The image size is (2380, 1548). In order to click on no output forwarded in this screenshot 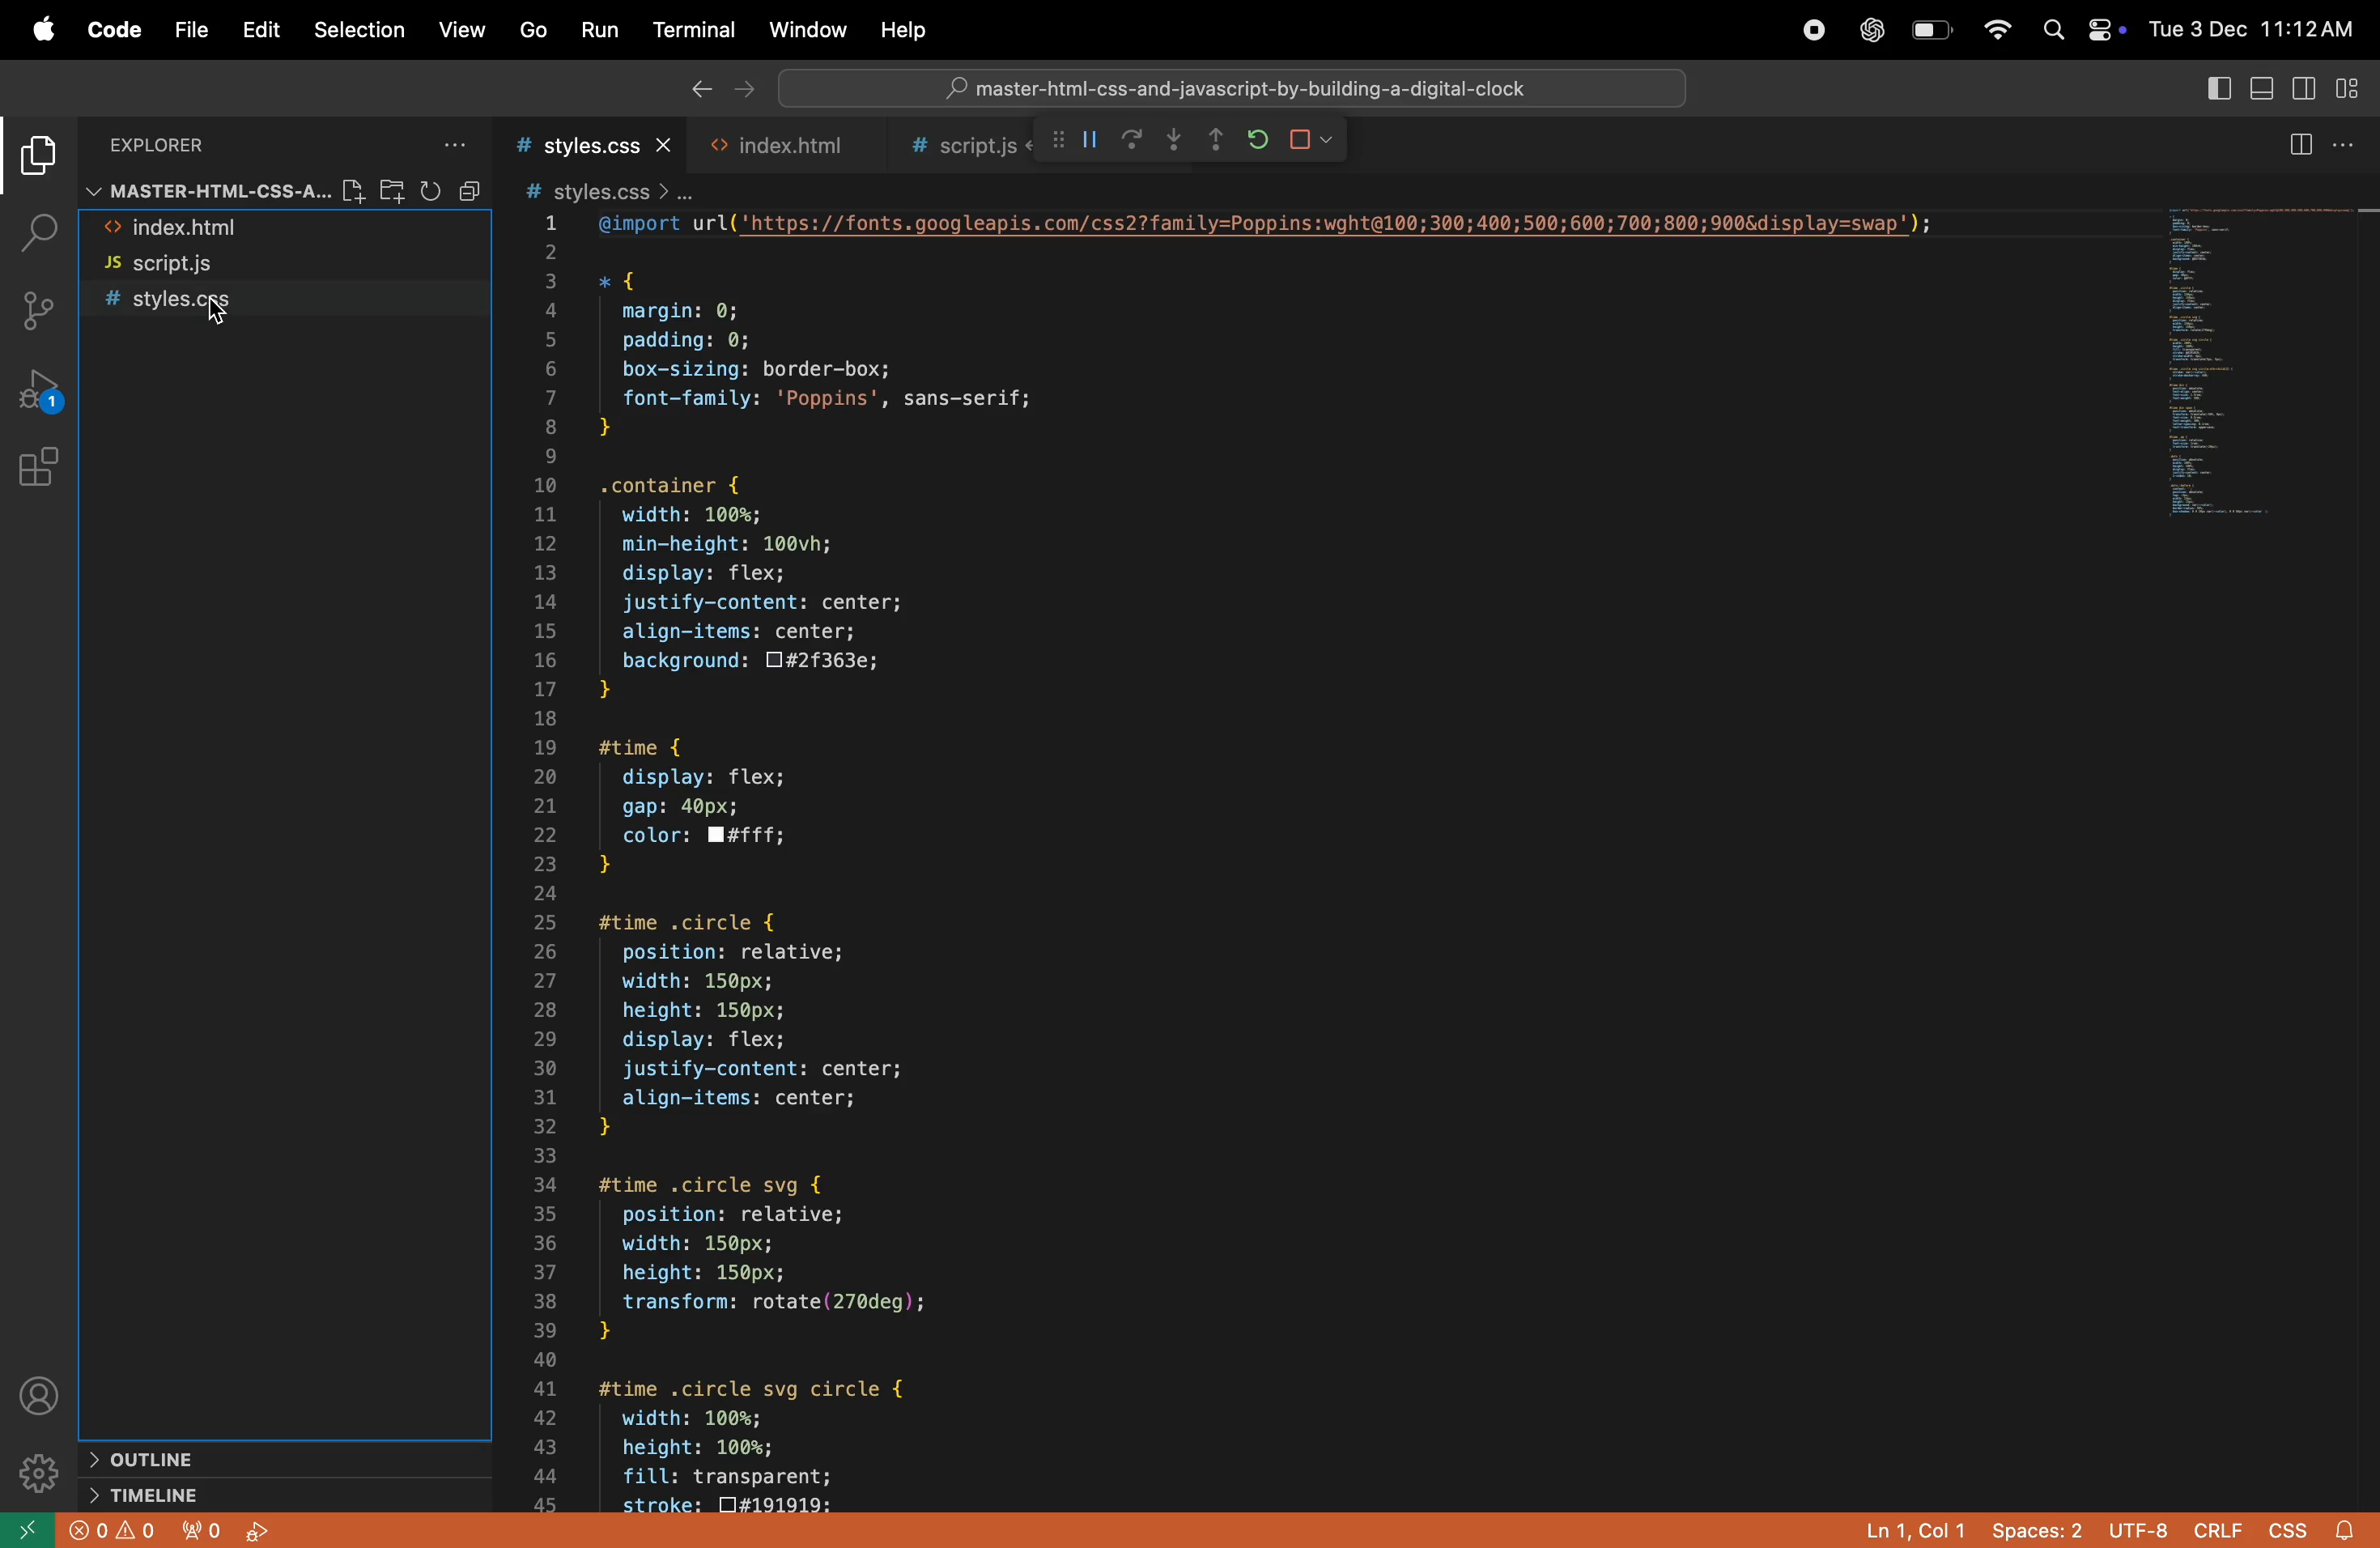, I will do `click(195, 1529)`.